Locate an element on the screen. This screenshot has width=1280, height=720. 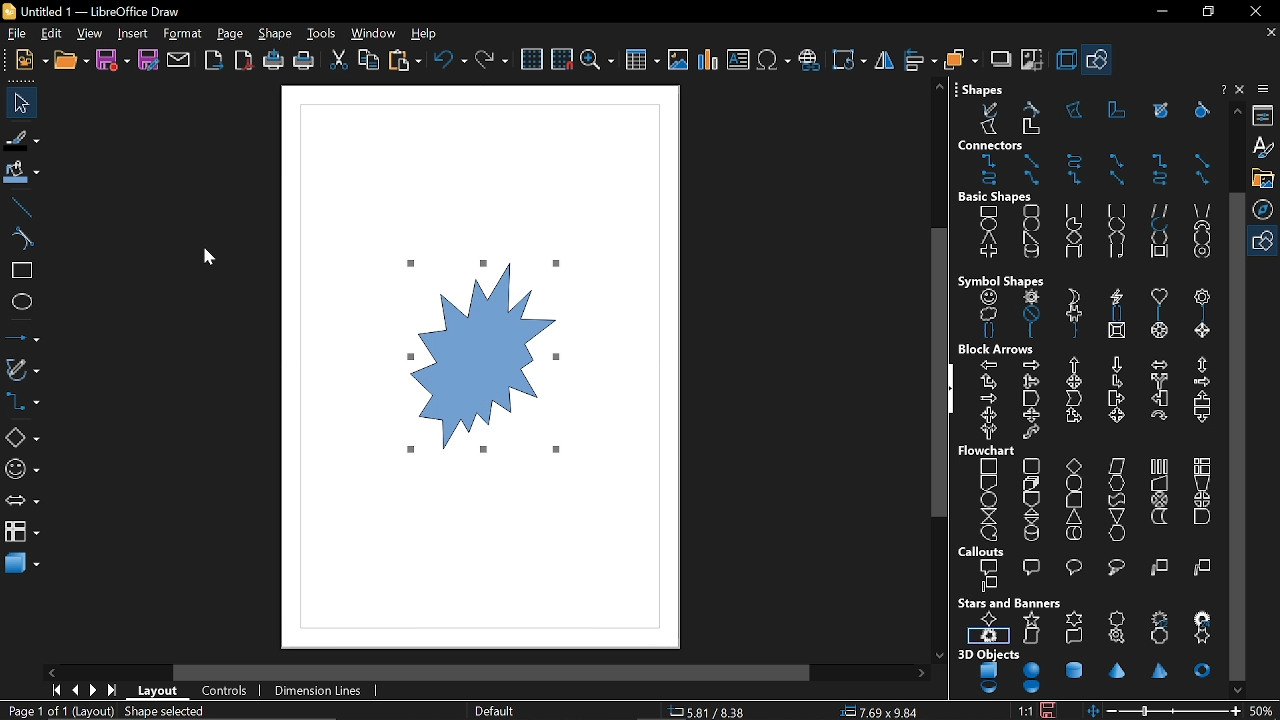
line is located at coordinates (21, 208).